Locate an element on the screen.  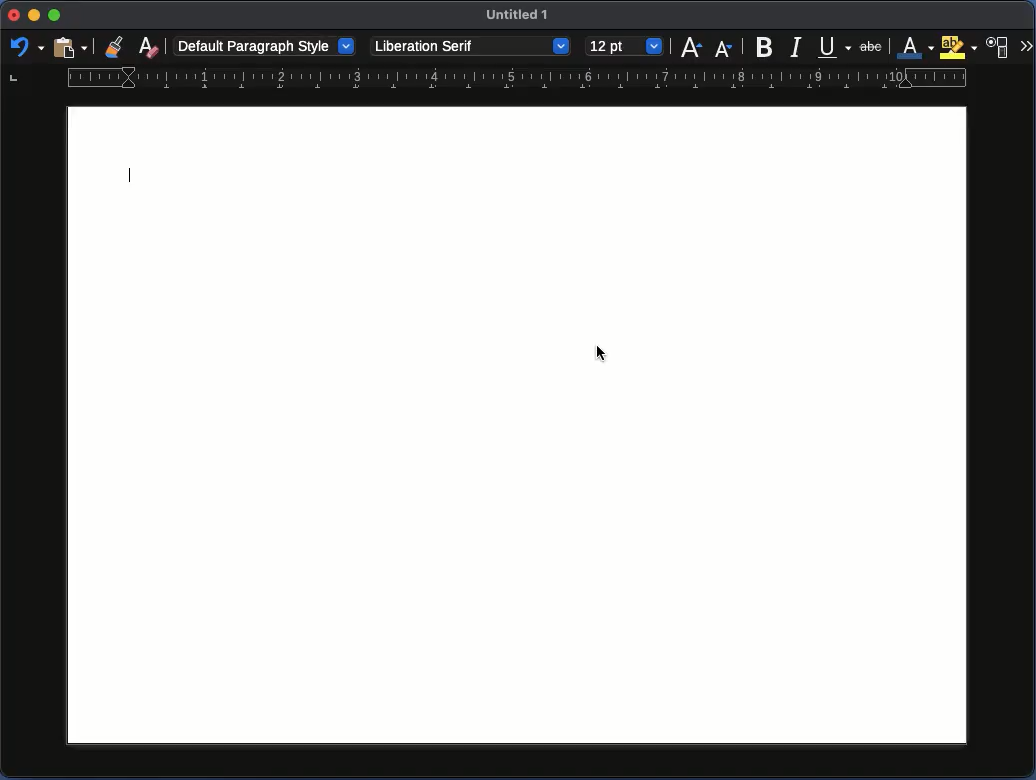
Size decrease is located at coordinates (724, 46).